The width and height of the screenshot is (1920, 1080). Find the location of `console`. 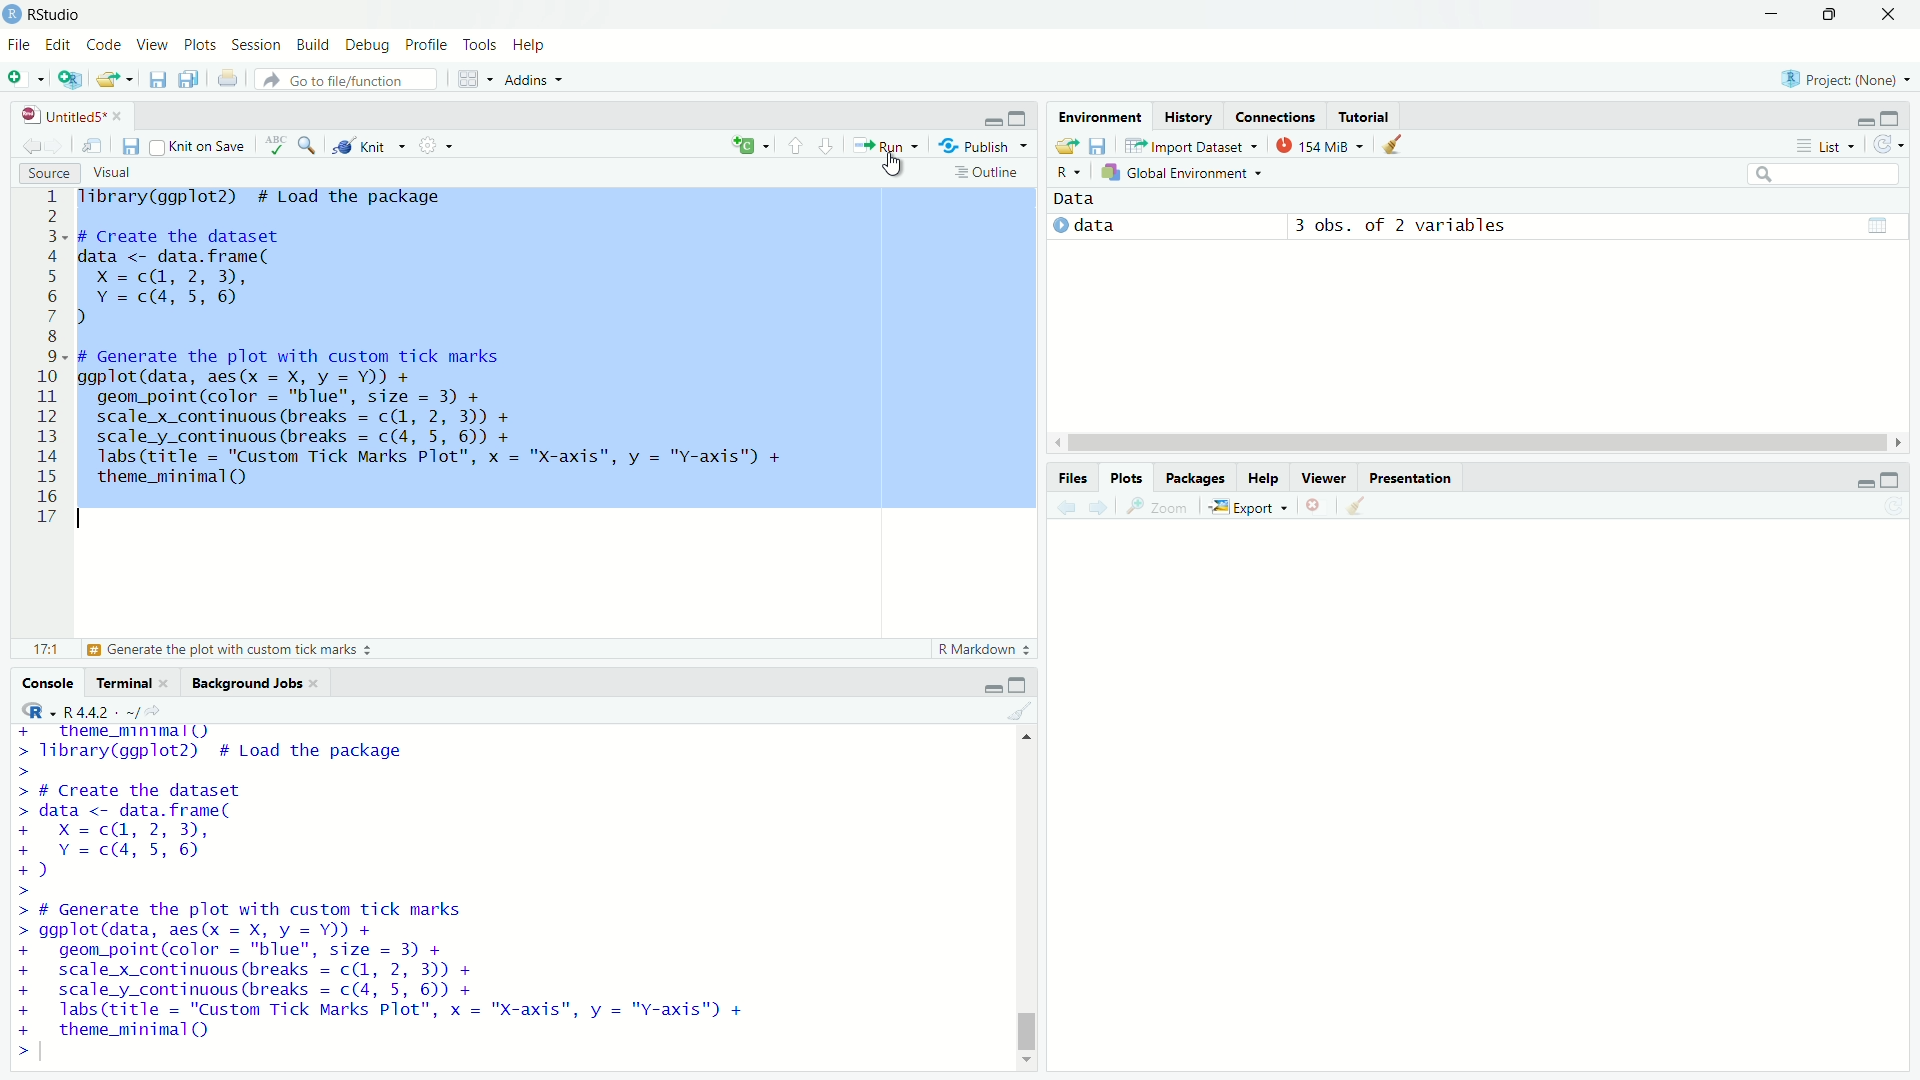

console is located at coordinates (42, 682).